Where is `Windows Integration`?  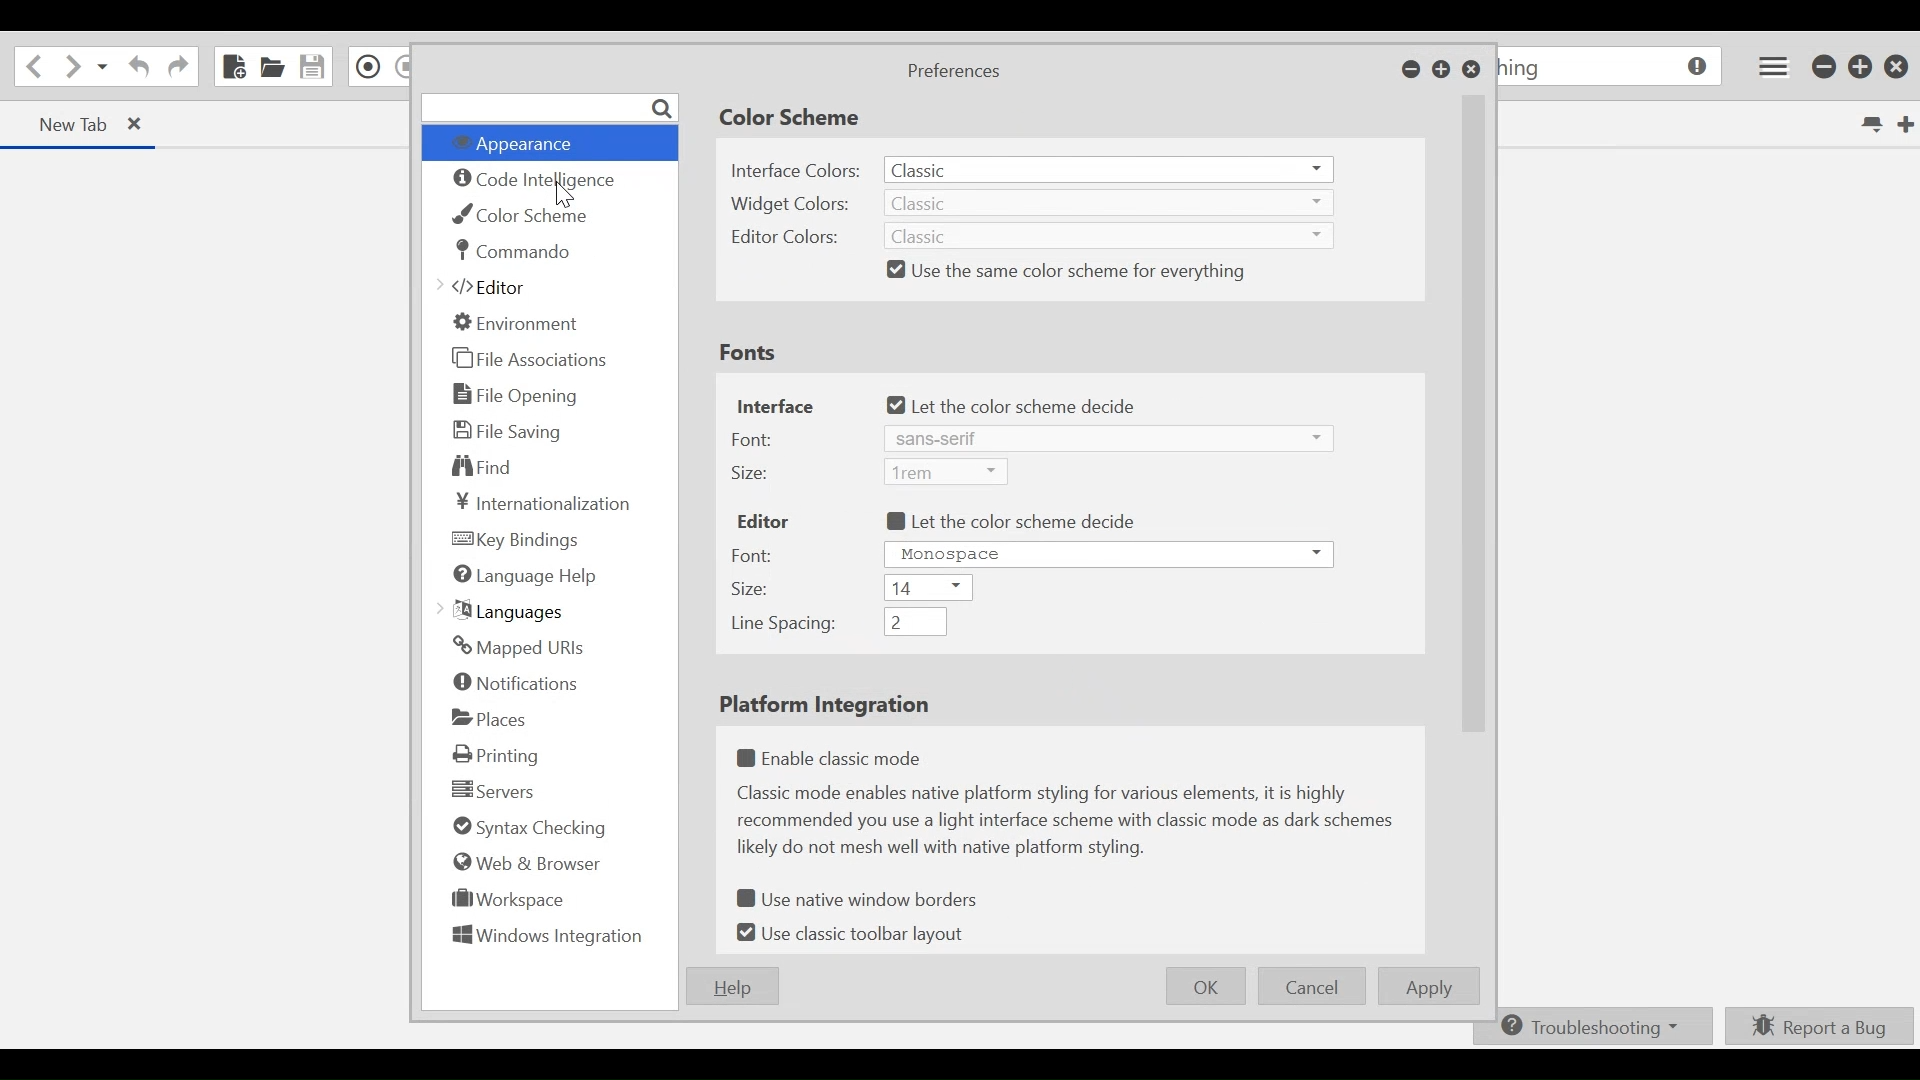 Windows Integration is located at coordinates (547, 940).